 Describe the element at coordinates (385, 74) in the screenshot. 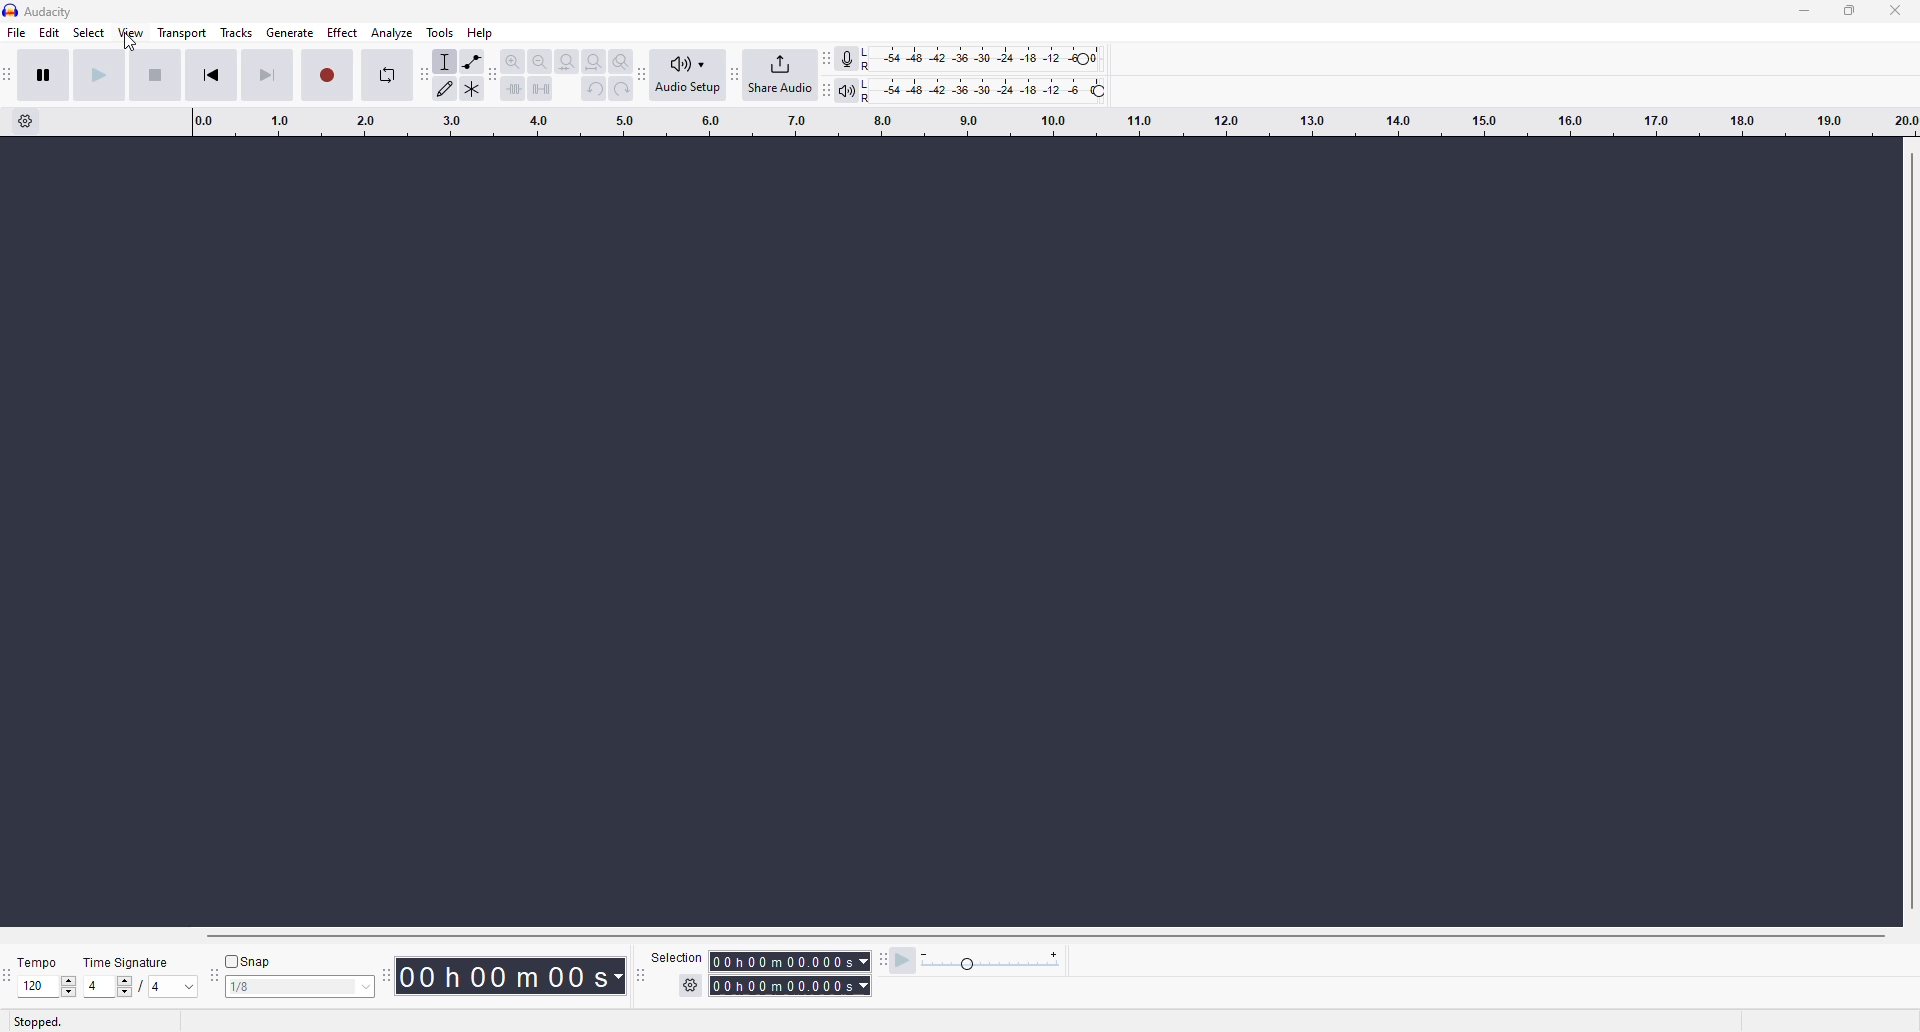

I see `enable looping` at that location.